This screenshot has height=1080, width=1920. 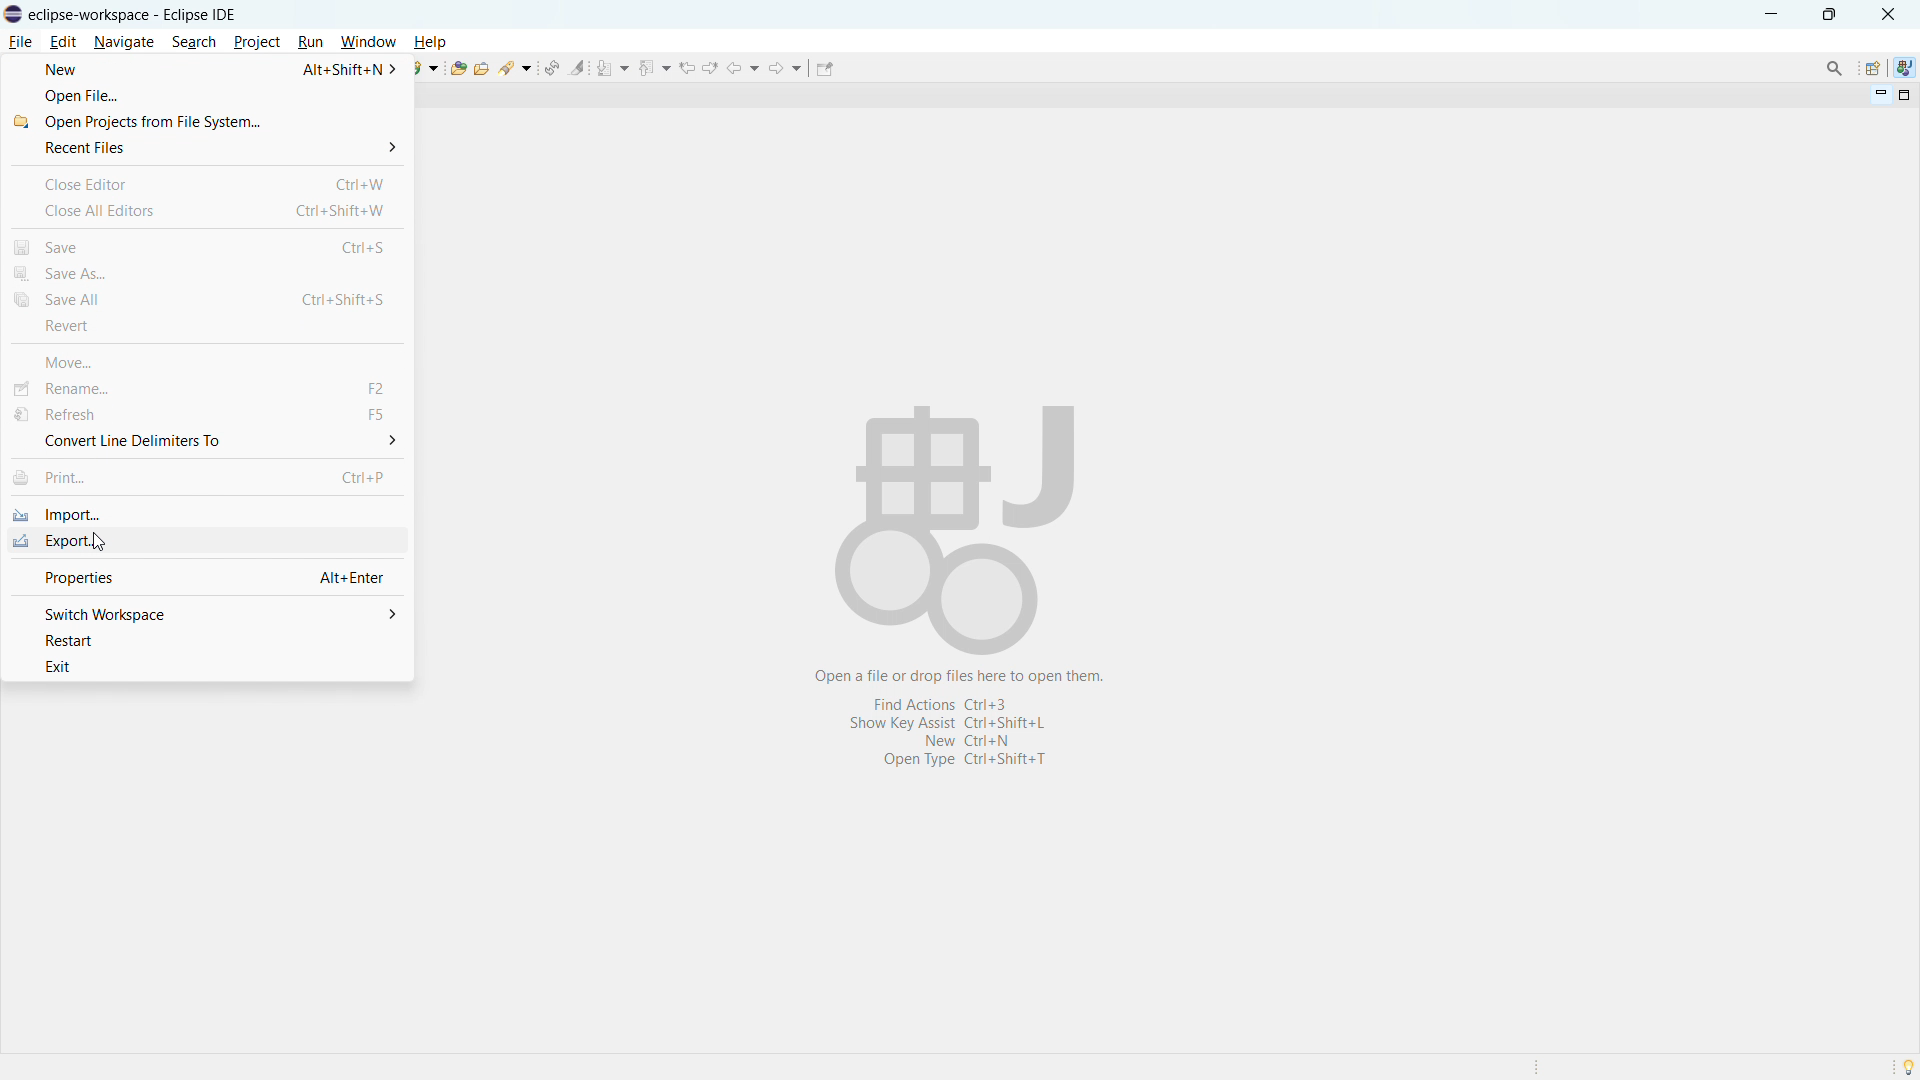 What do you see at coordinates (207, 640) in the screenshot?
I see `restart` at bounding box center [207, 640].